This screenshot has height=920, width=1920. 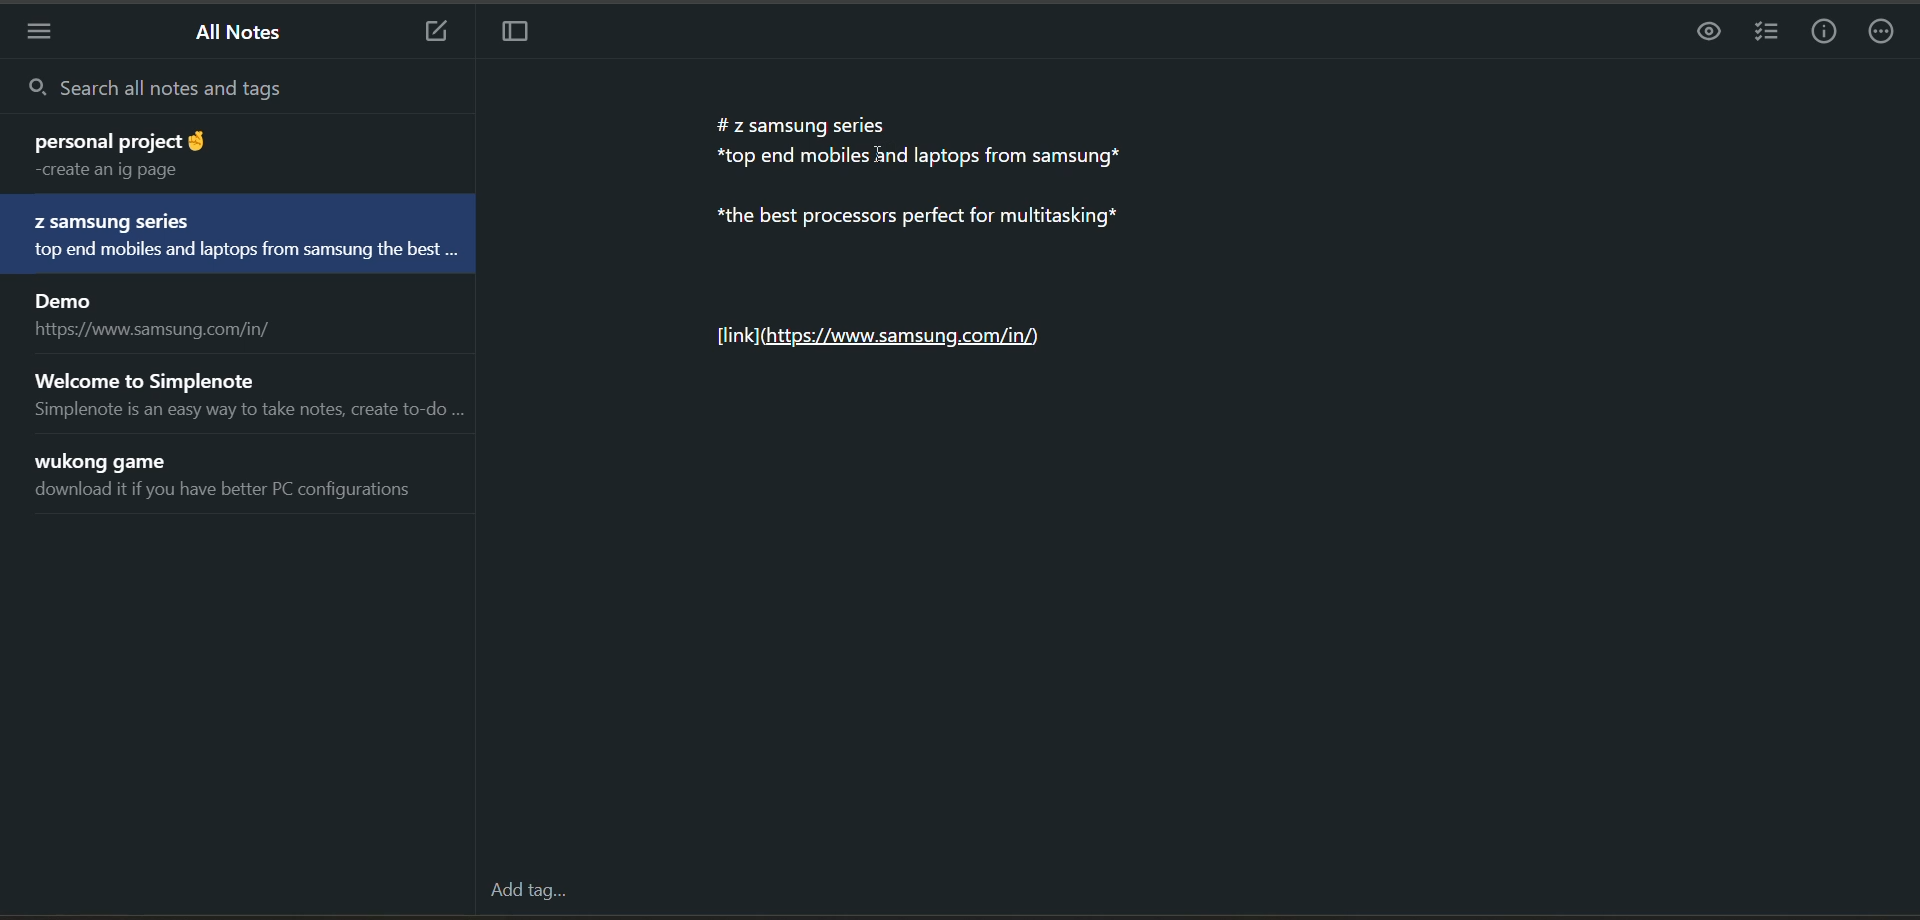 I want to click on new note, so click(x=435, y=32).